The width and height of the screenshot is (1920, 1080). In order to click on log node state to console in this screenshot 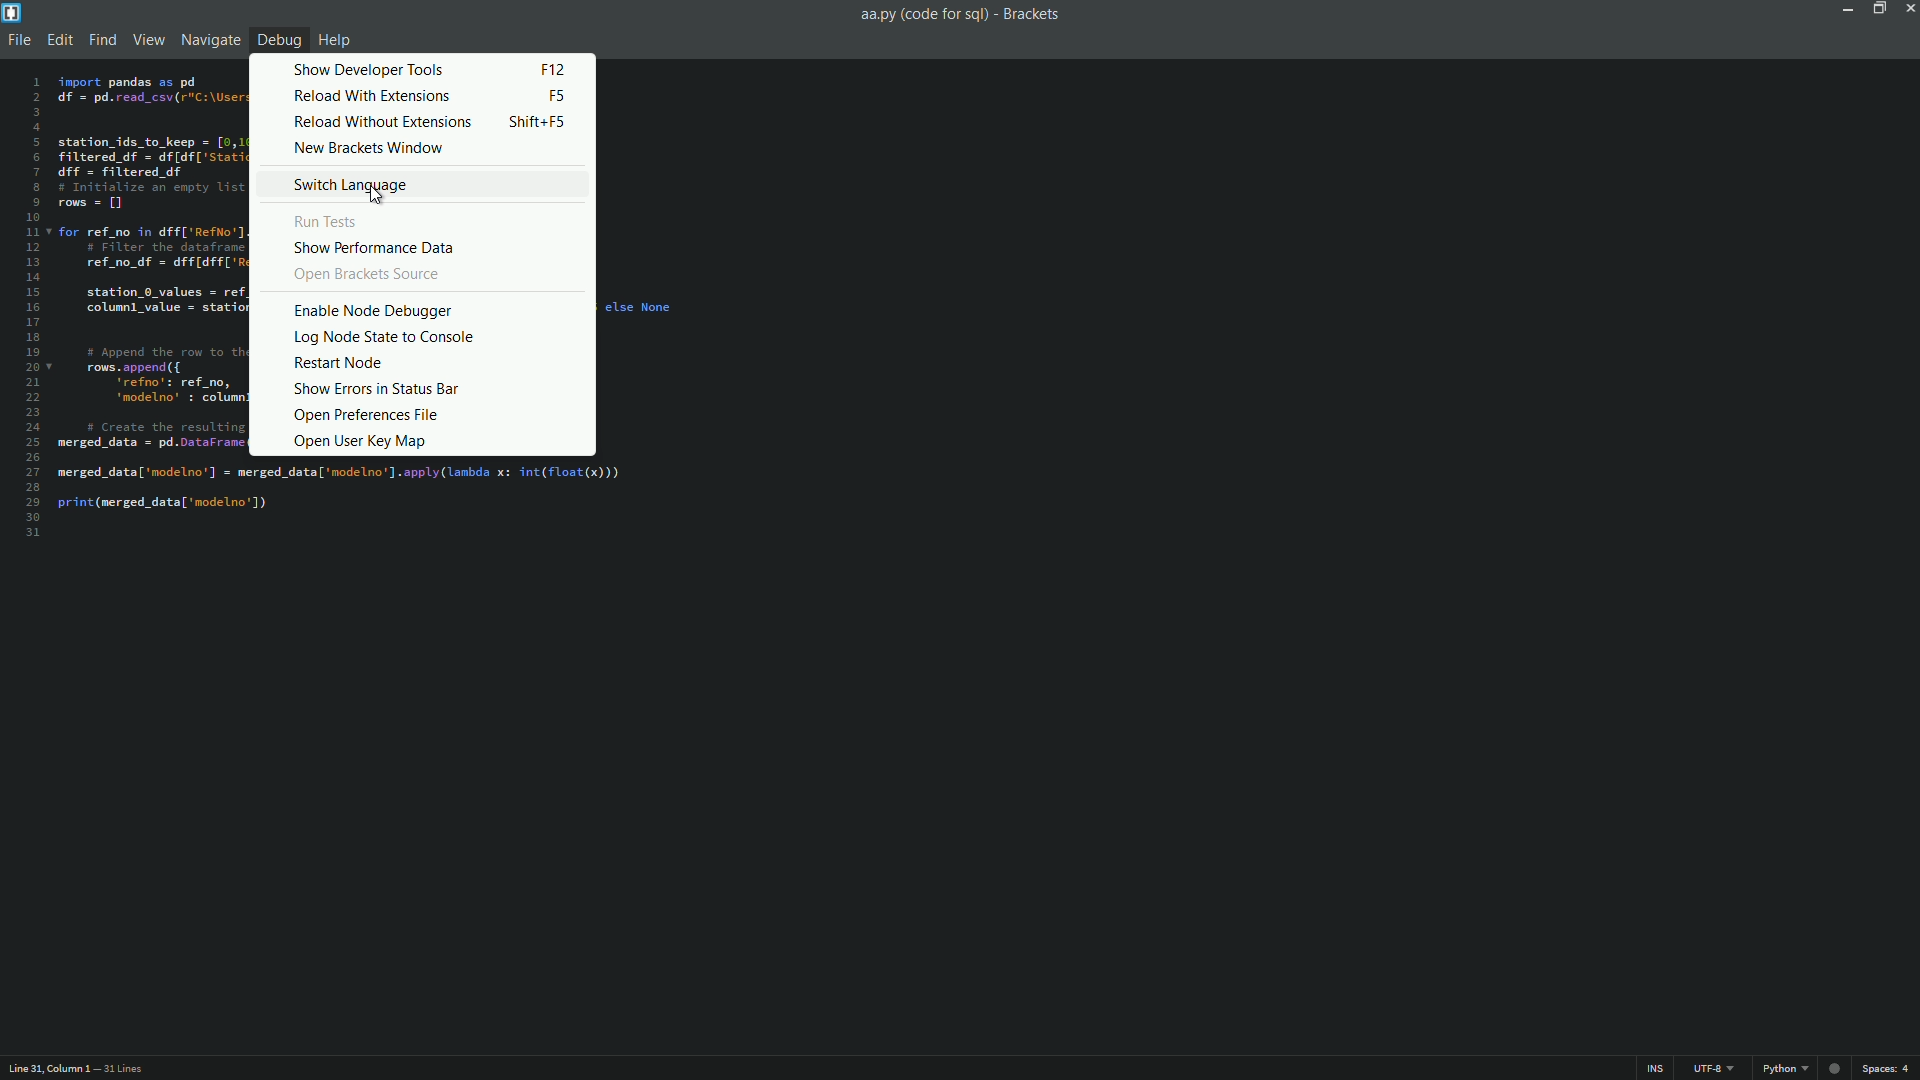, I will do `click(385, 338)`.